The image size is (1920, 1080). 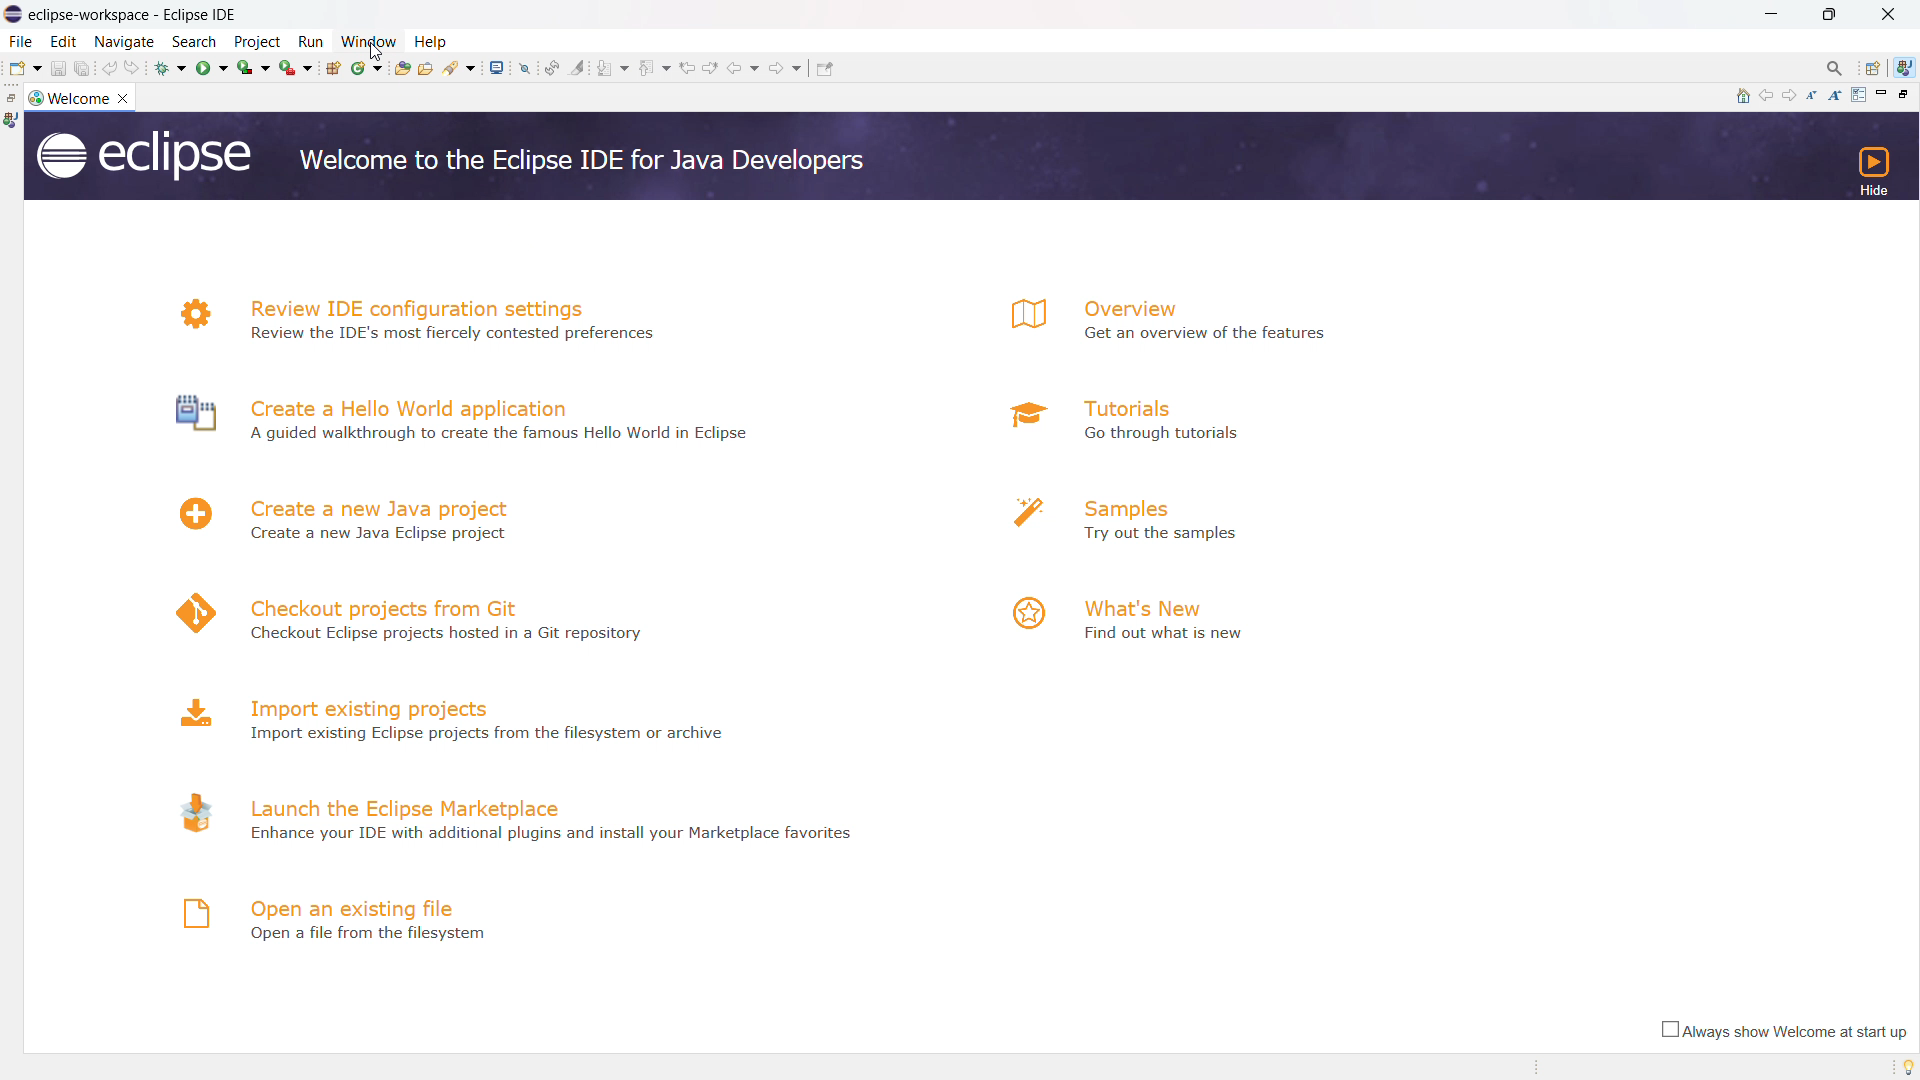 I want to click on run, so click(x=210, y=68).